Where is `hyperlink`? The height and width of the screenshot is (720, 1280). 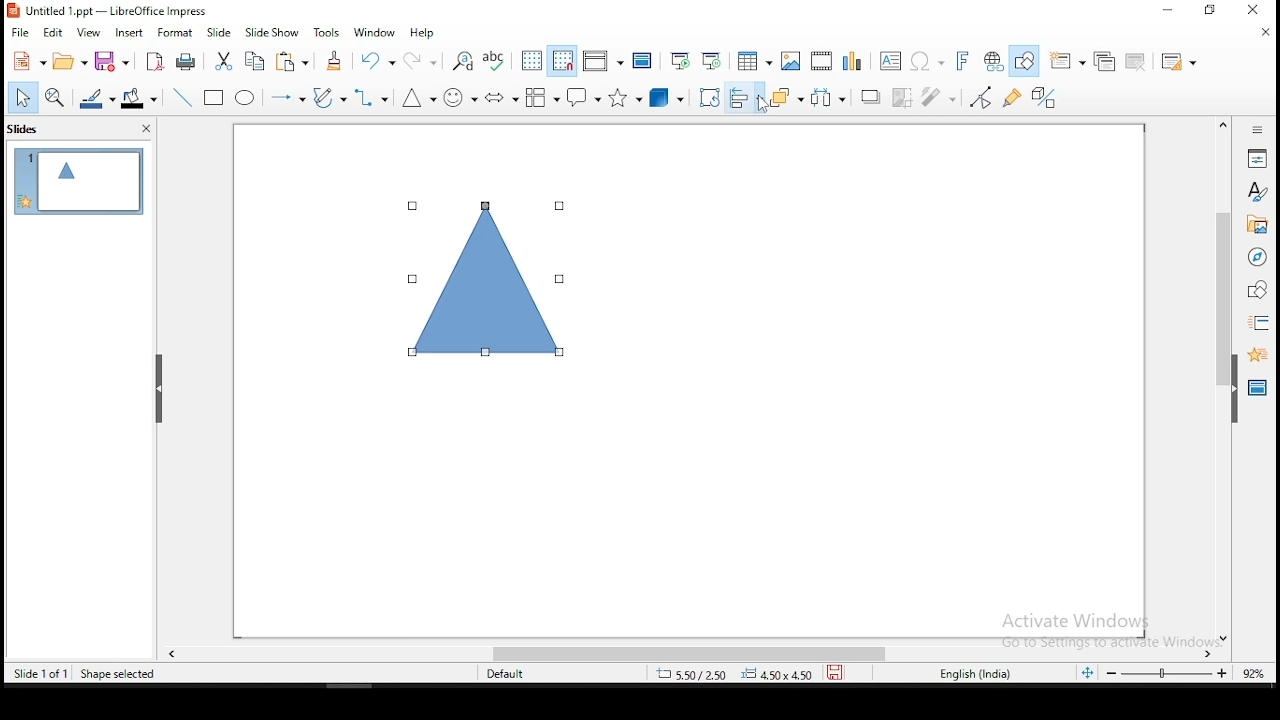
hyperlink is located at coordinates (991, 60).